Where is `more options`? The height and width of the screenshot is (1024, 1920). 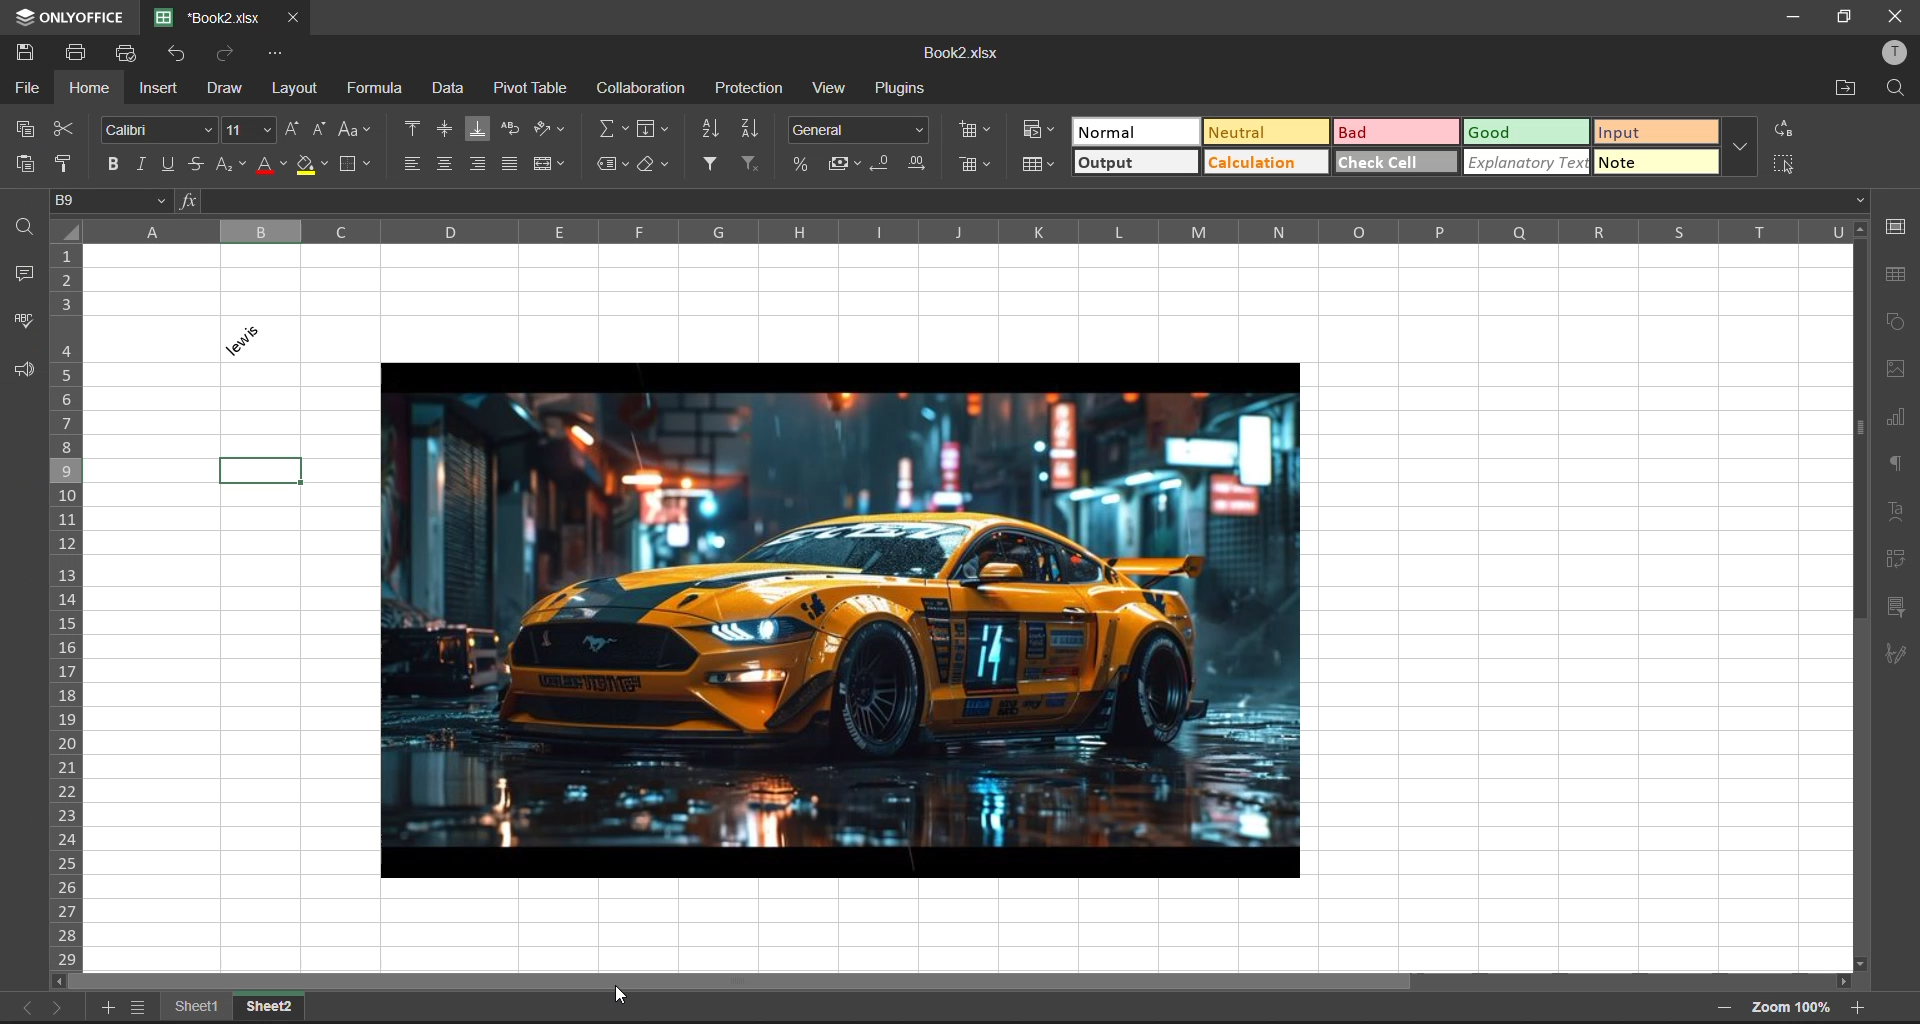 more options is located at coordinates (1738, 150).